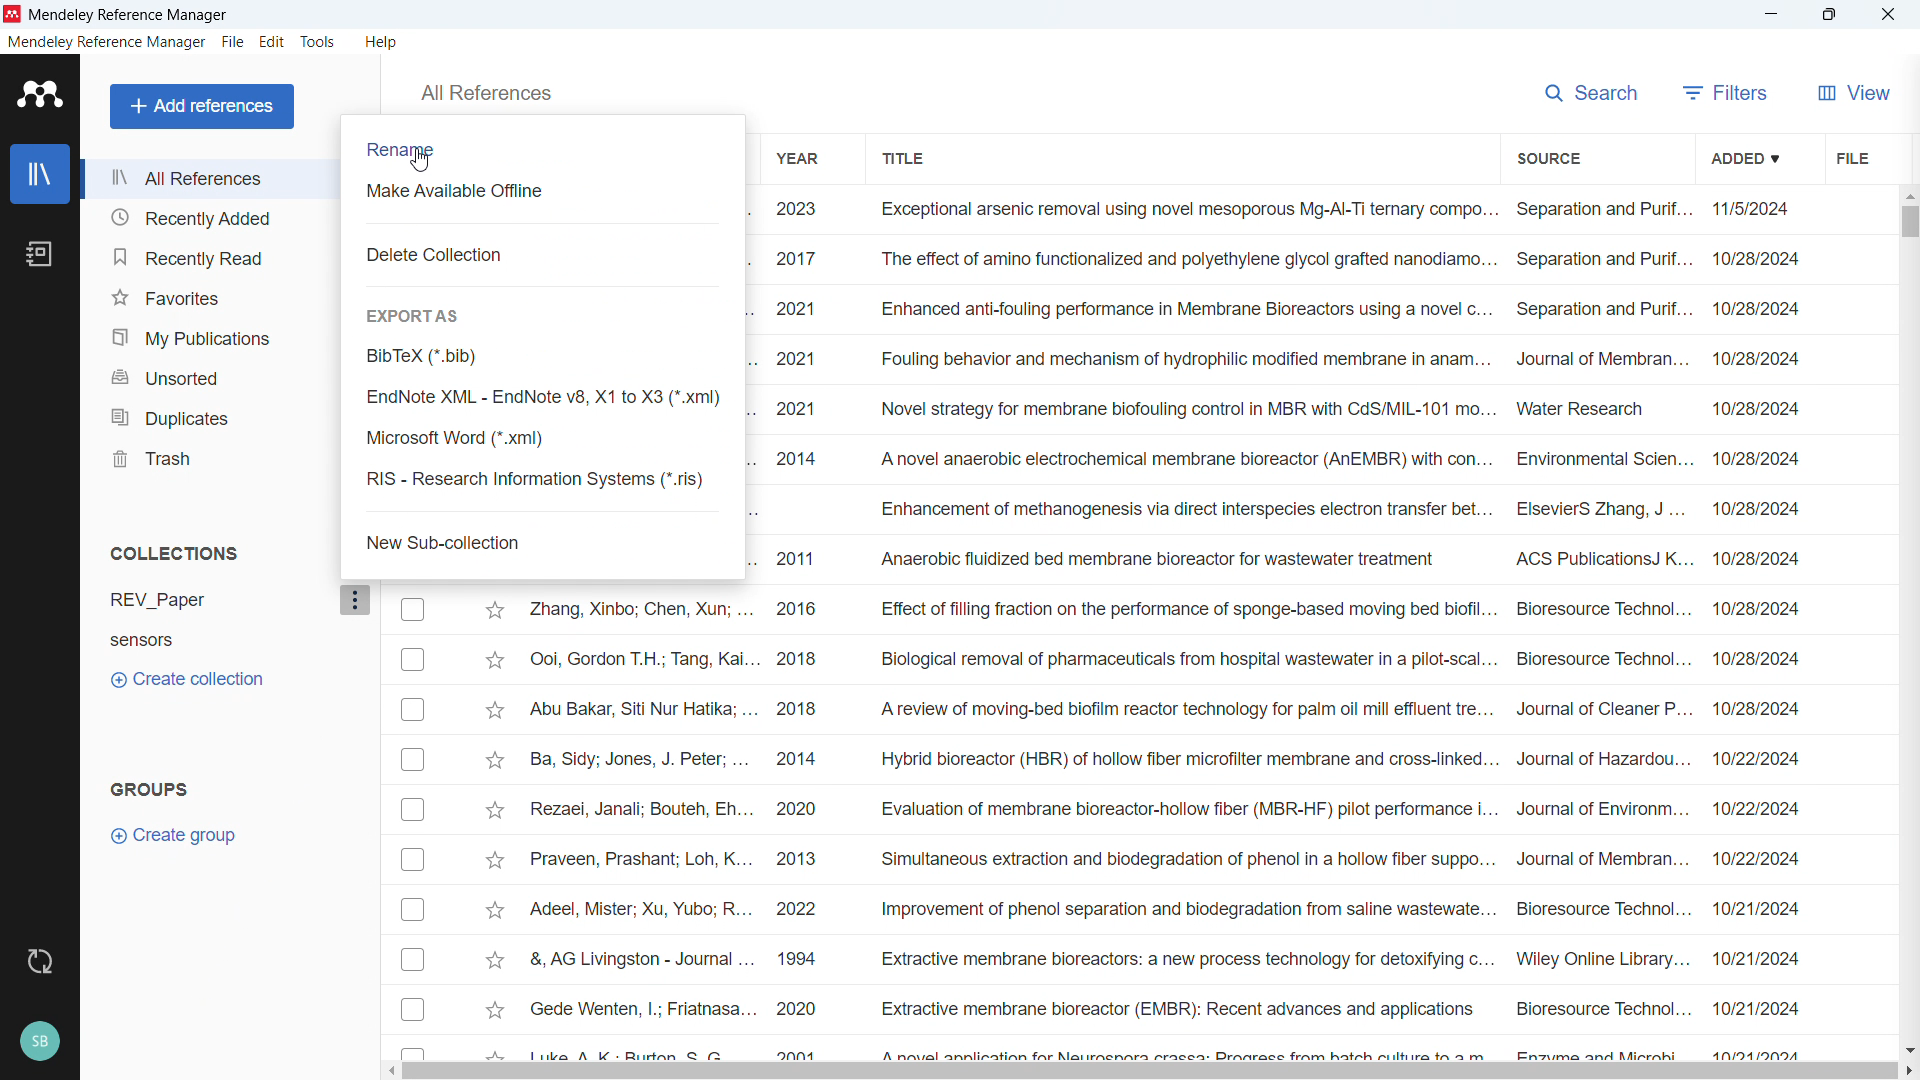 The width and height of the screenshot is (1920, 1080). I want to click on Select respective publication, so click(413, 810).